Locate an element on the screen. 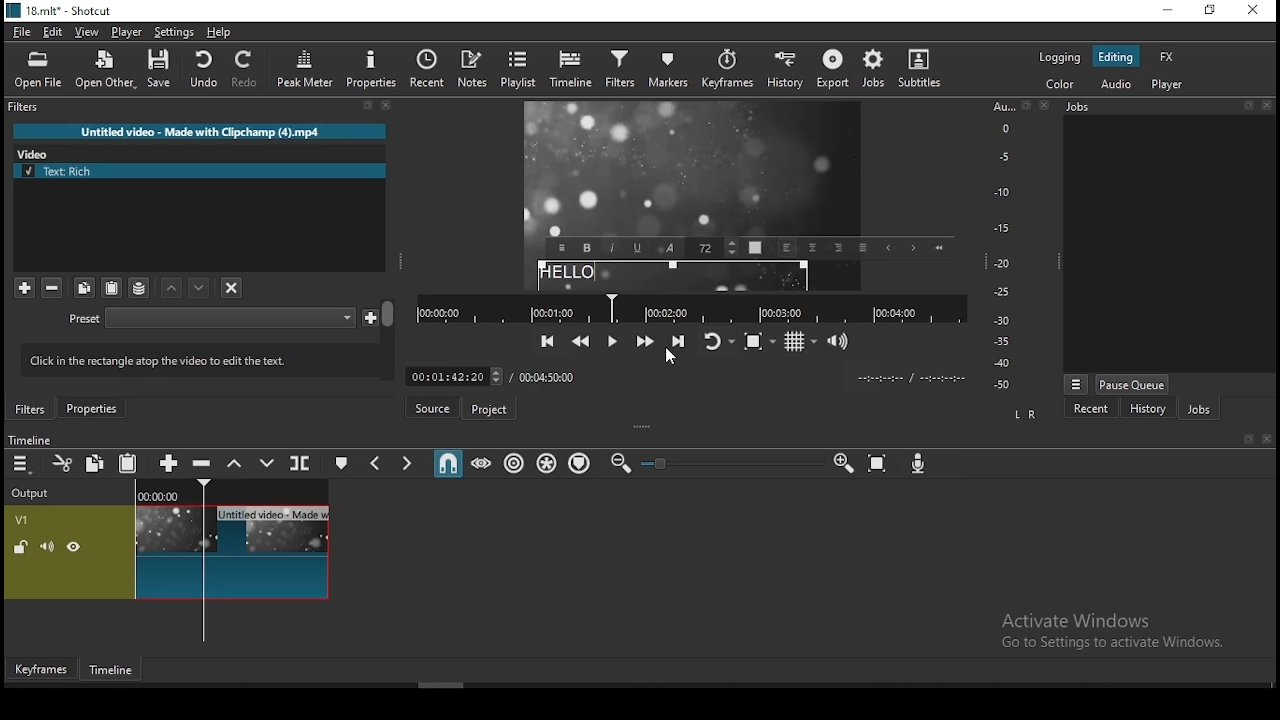 The height and width of the screenshot is (720, 1280). file is located at coordinates (22, 33).